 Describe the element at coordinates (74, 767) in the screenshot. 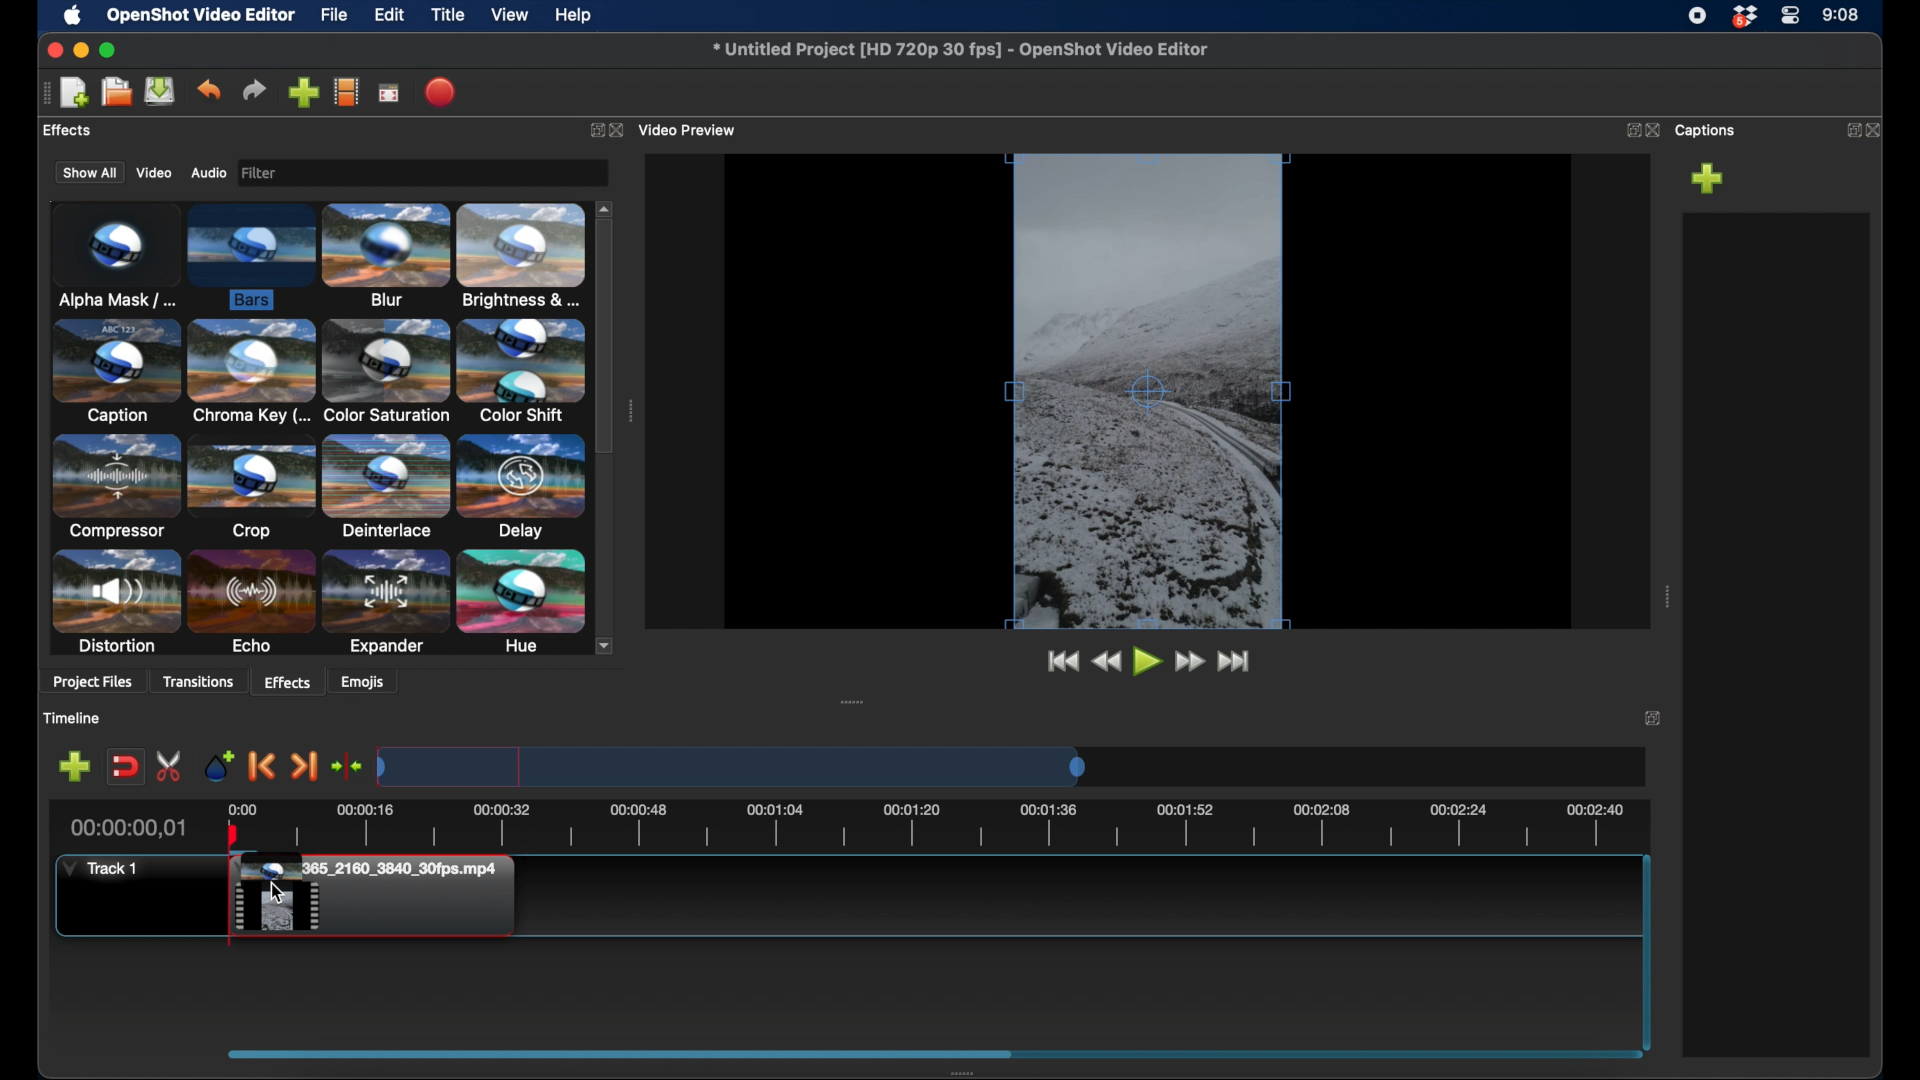

I see `add marker` at that location.